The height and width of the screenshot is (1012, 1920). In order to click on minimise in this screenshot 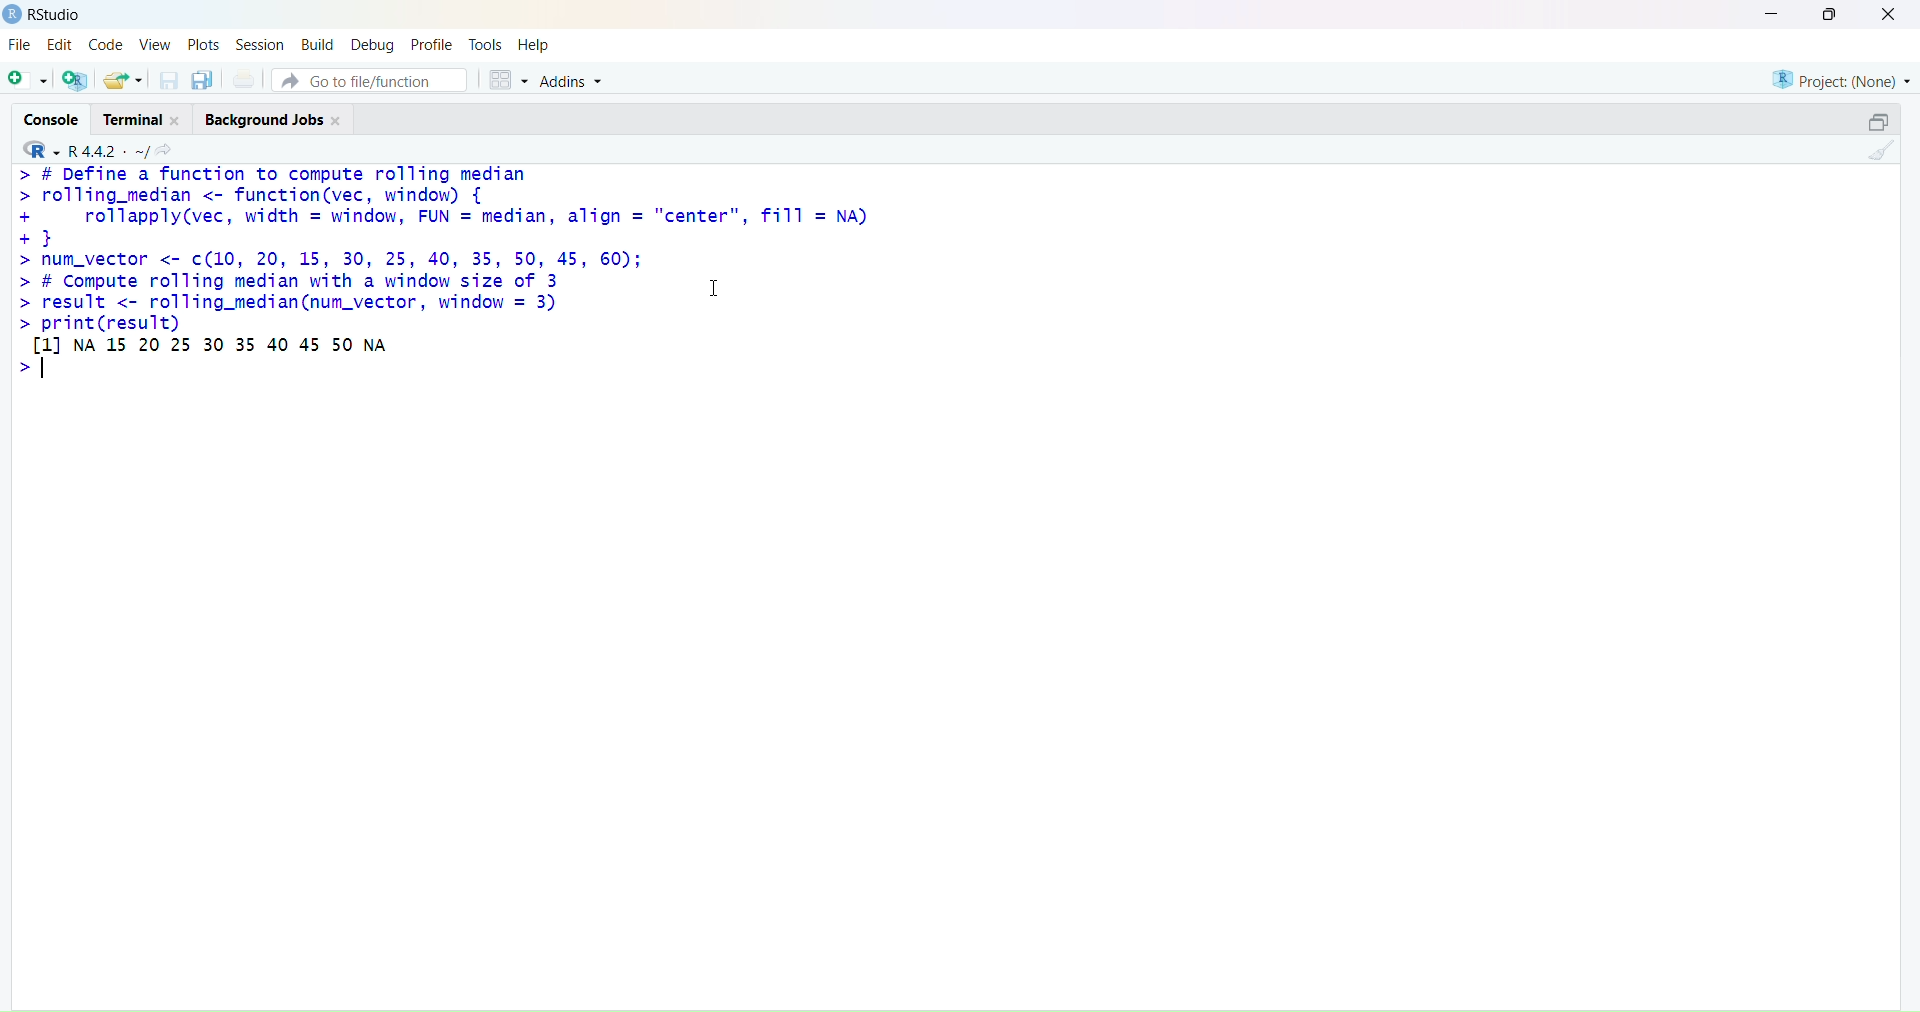, I will do `click(1772, 12)`.